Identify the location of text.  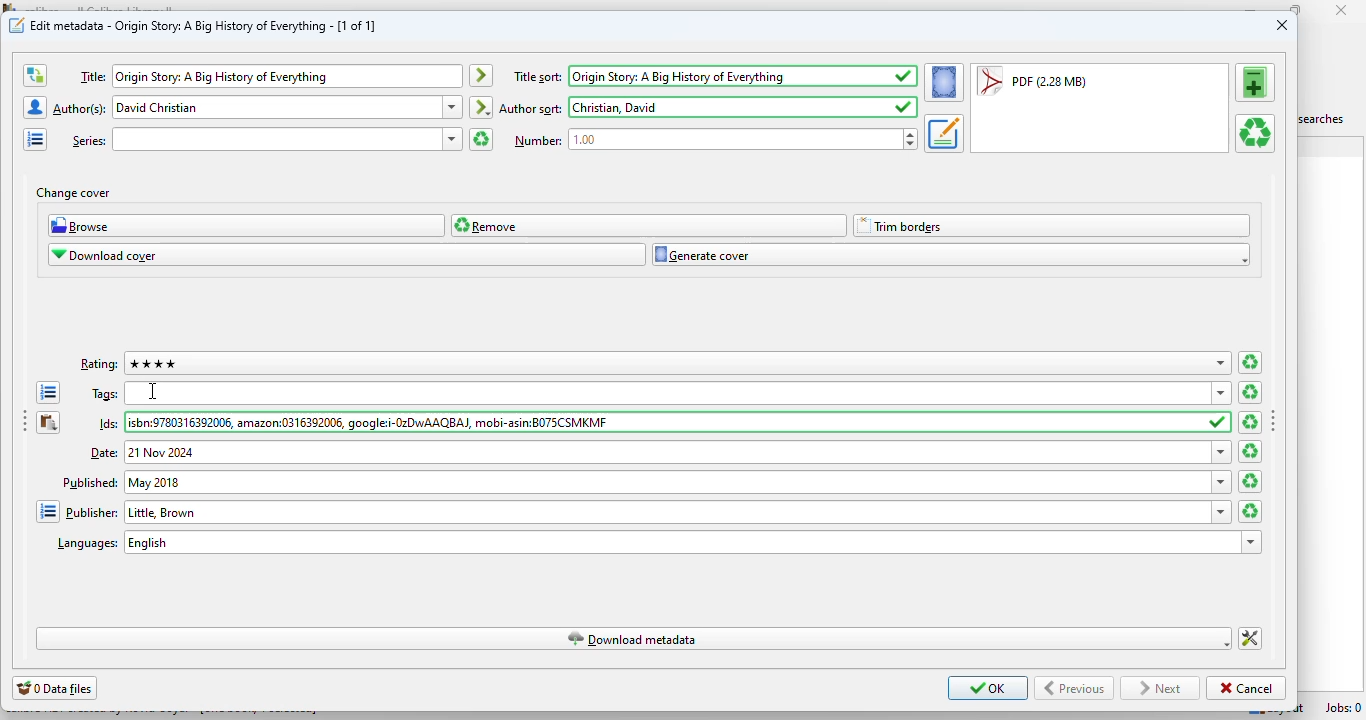
(81, 108).